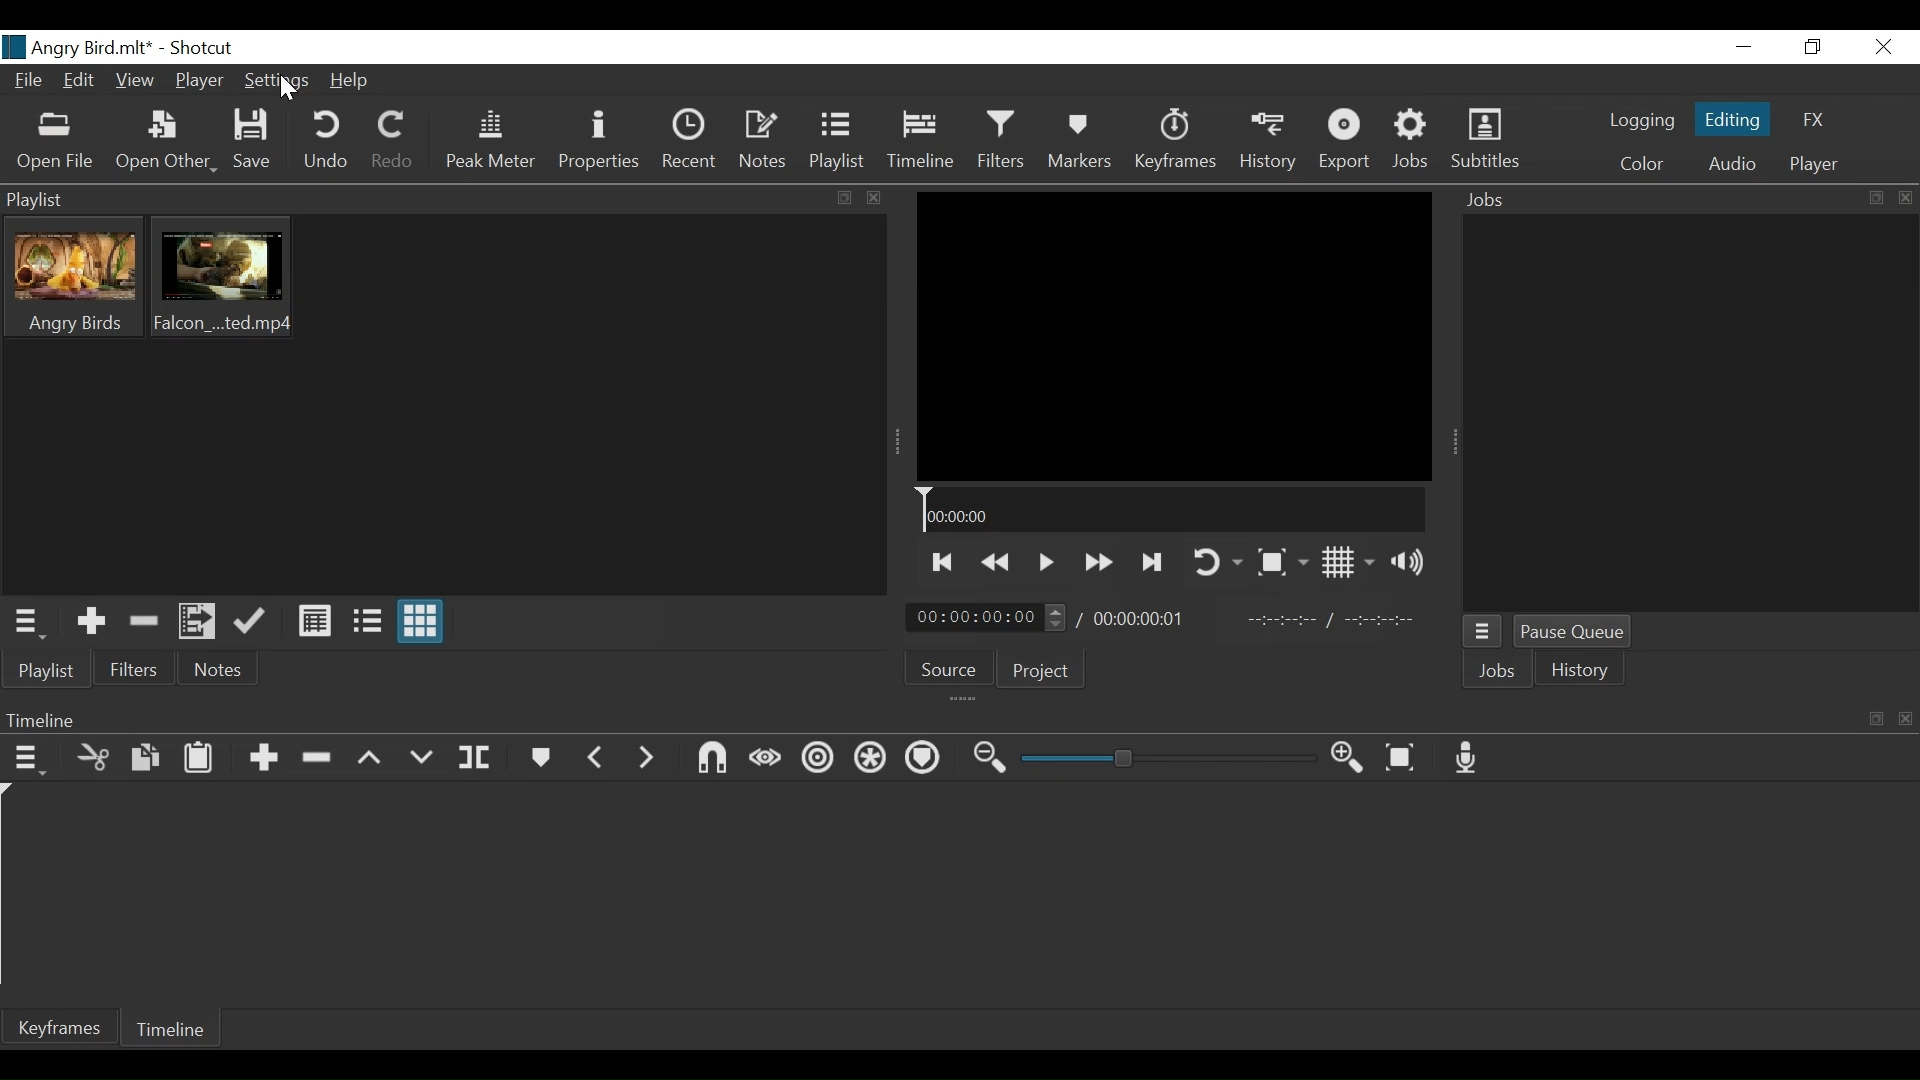 Image resolution: width=1920 pixels, height=1080 pixels. I want to click on Add files to the playlist, so click(196, 621).